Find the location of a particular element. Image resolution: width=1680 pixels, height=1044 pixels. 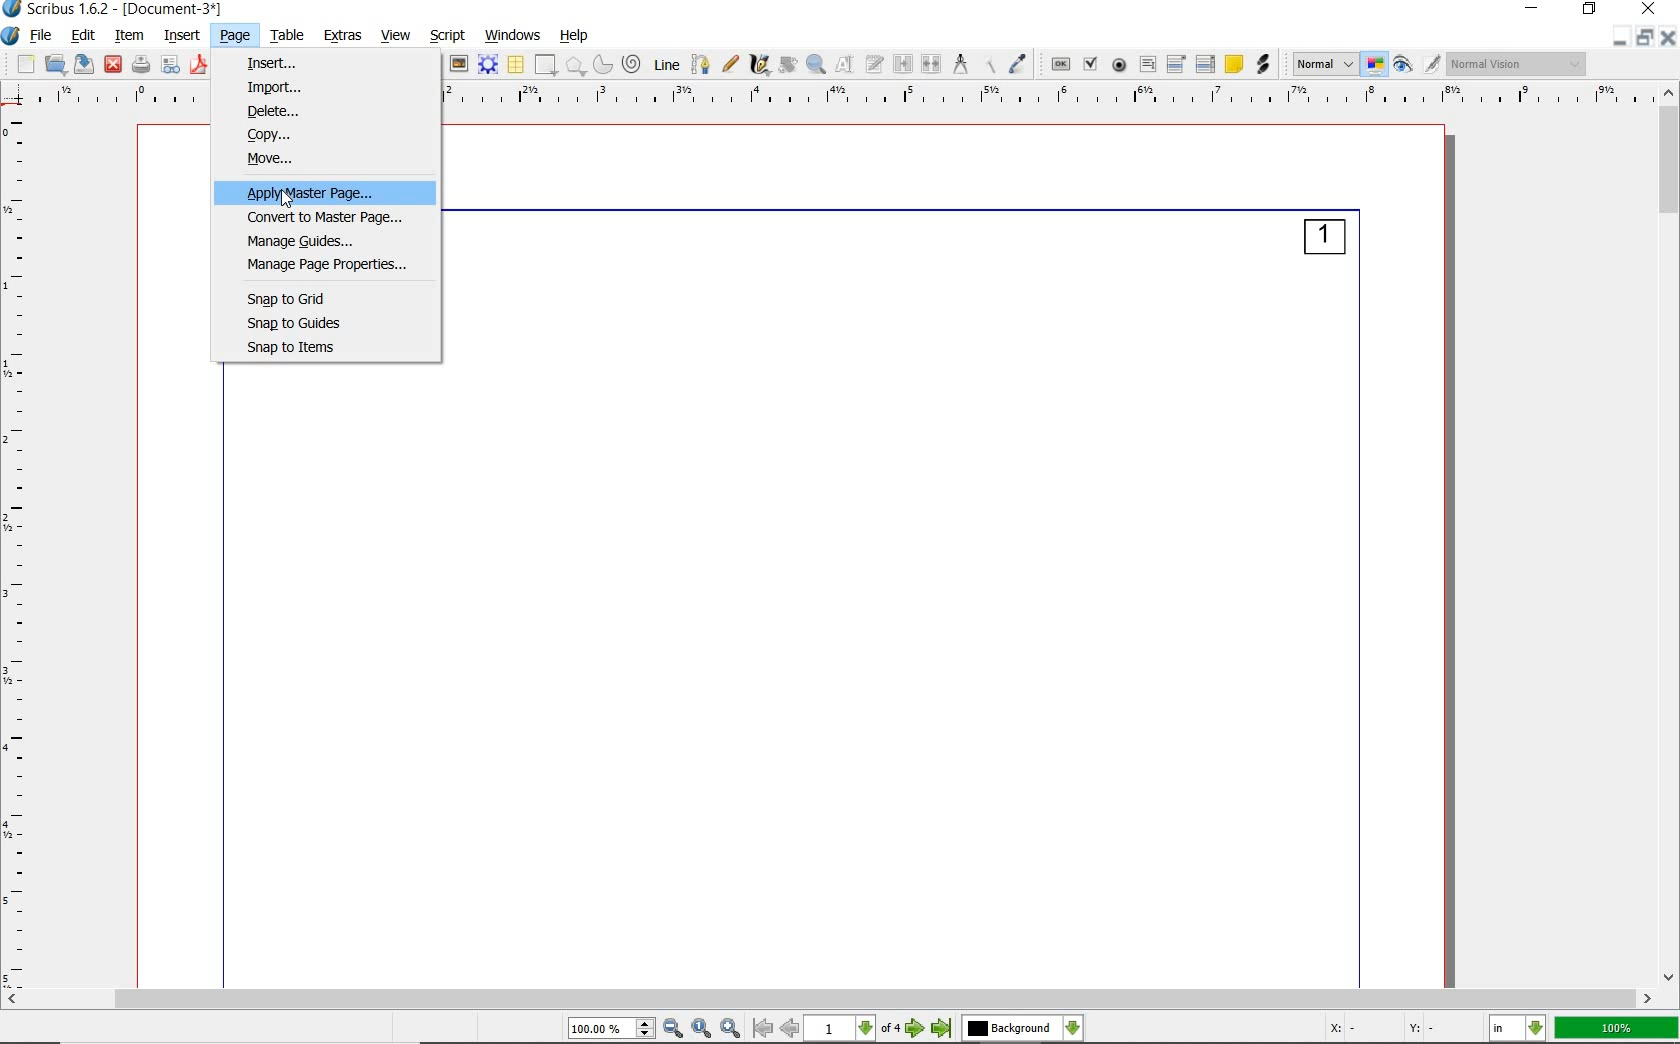

freehand line is located at coordinates (730, 65).